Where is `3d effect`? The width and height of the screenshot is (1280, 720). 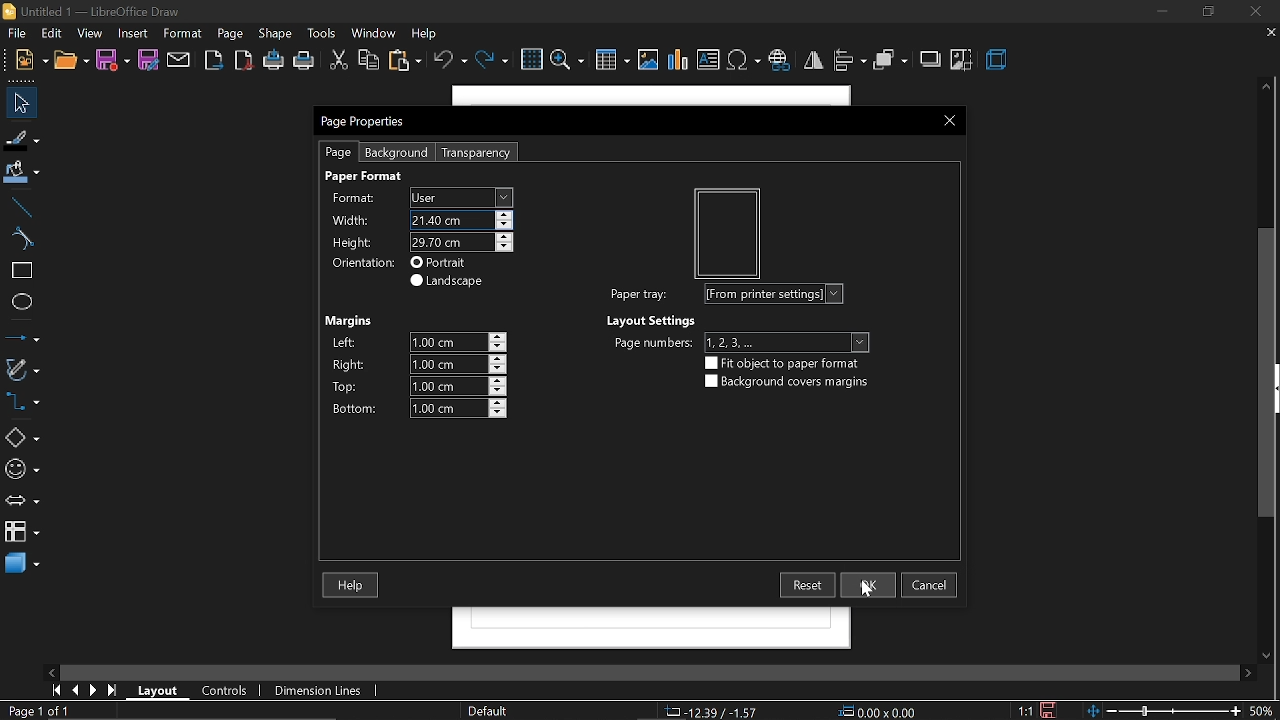
3d effect is located at coordinates (998, 59).